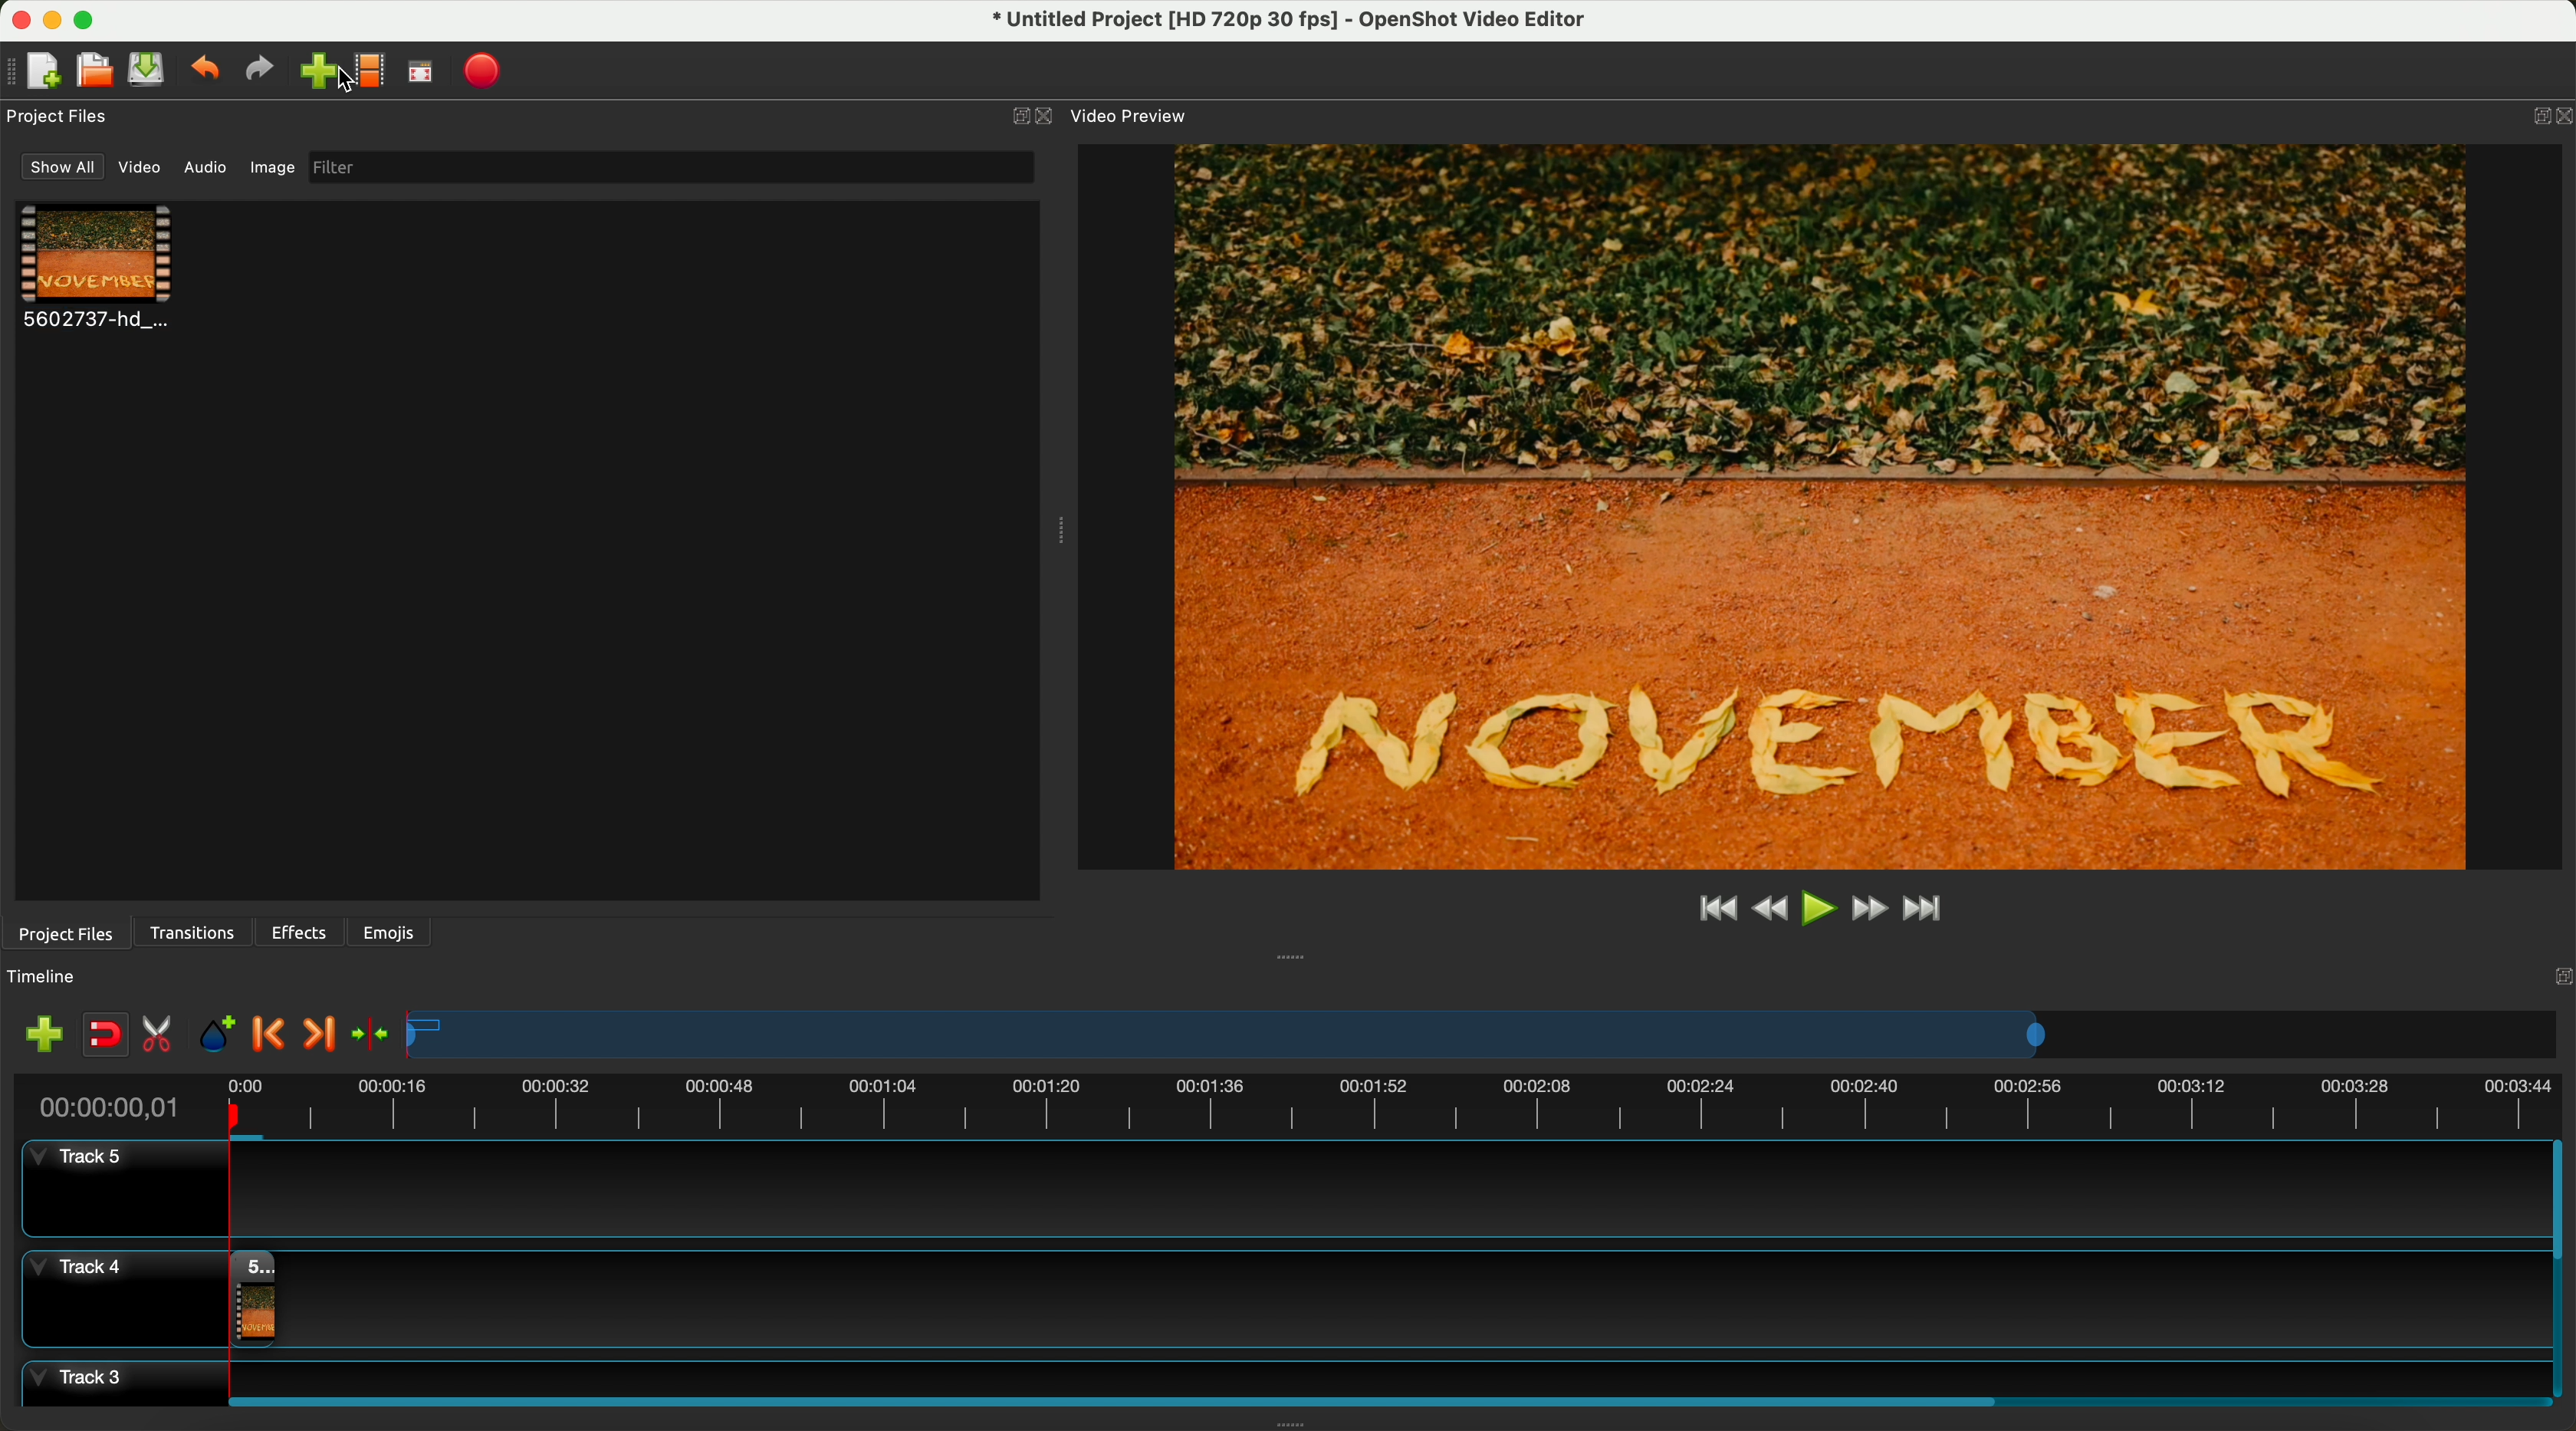 The width and height of the screenshot is (2576, 1431). I want to click on scroll bar, so click(2560, 1269).